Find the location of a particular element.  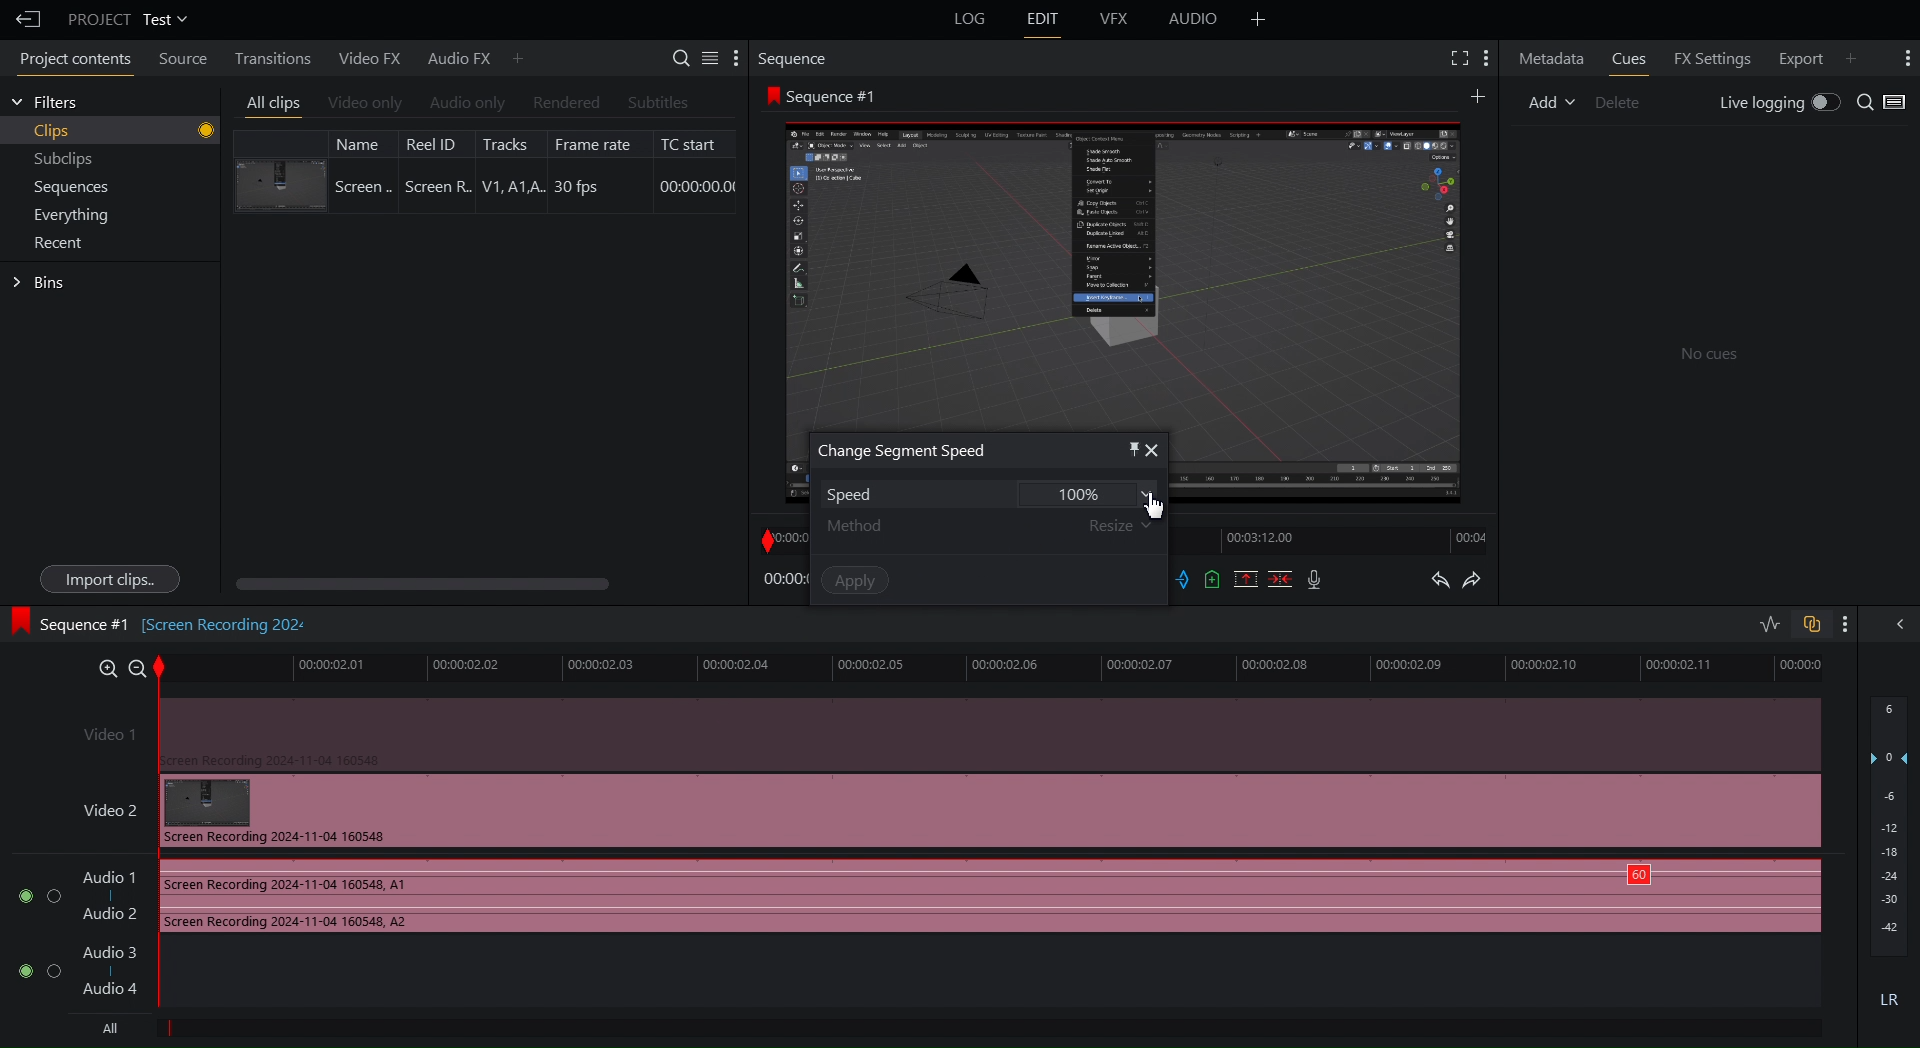

Filters is located at coordinates (45, 102).